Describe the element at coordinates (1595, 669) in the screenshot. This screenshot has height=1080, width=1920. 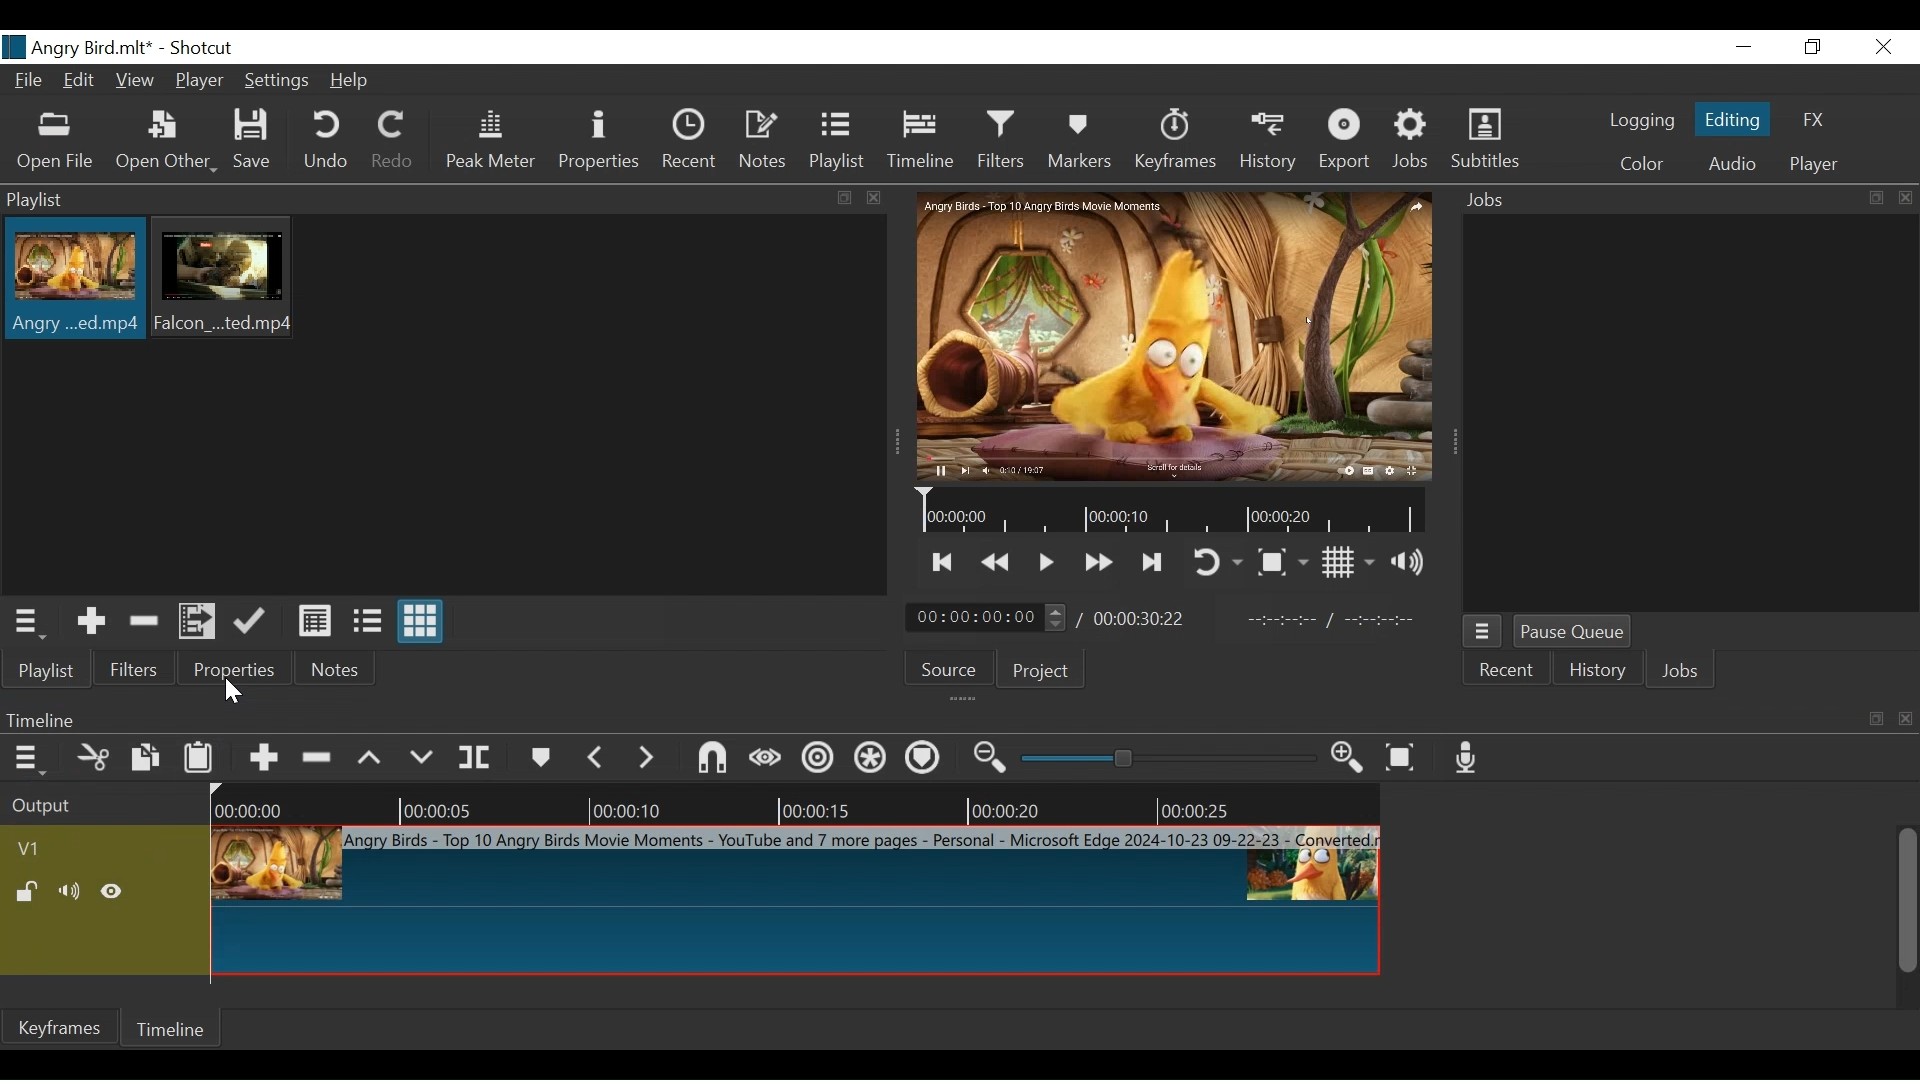
I see `History` at that location.